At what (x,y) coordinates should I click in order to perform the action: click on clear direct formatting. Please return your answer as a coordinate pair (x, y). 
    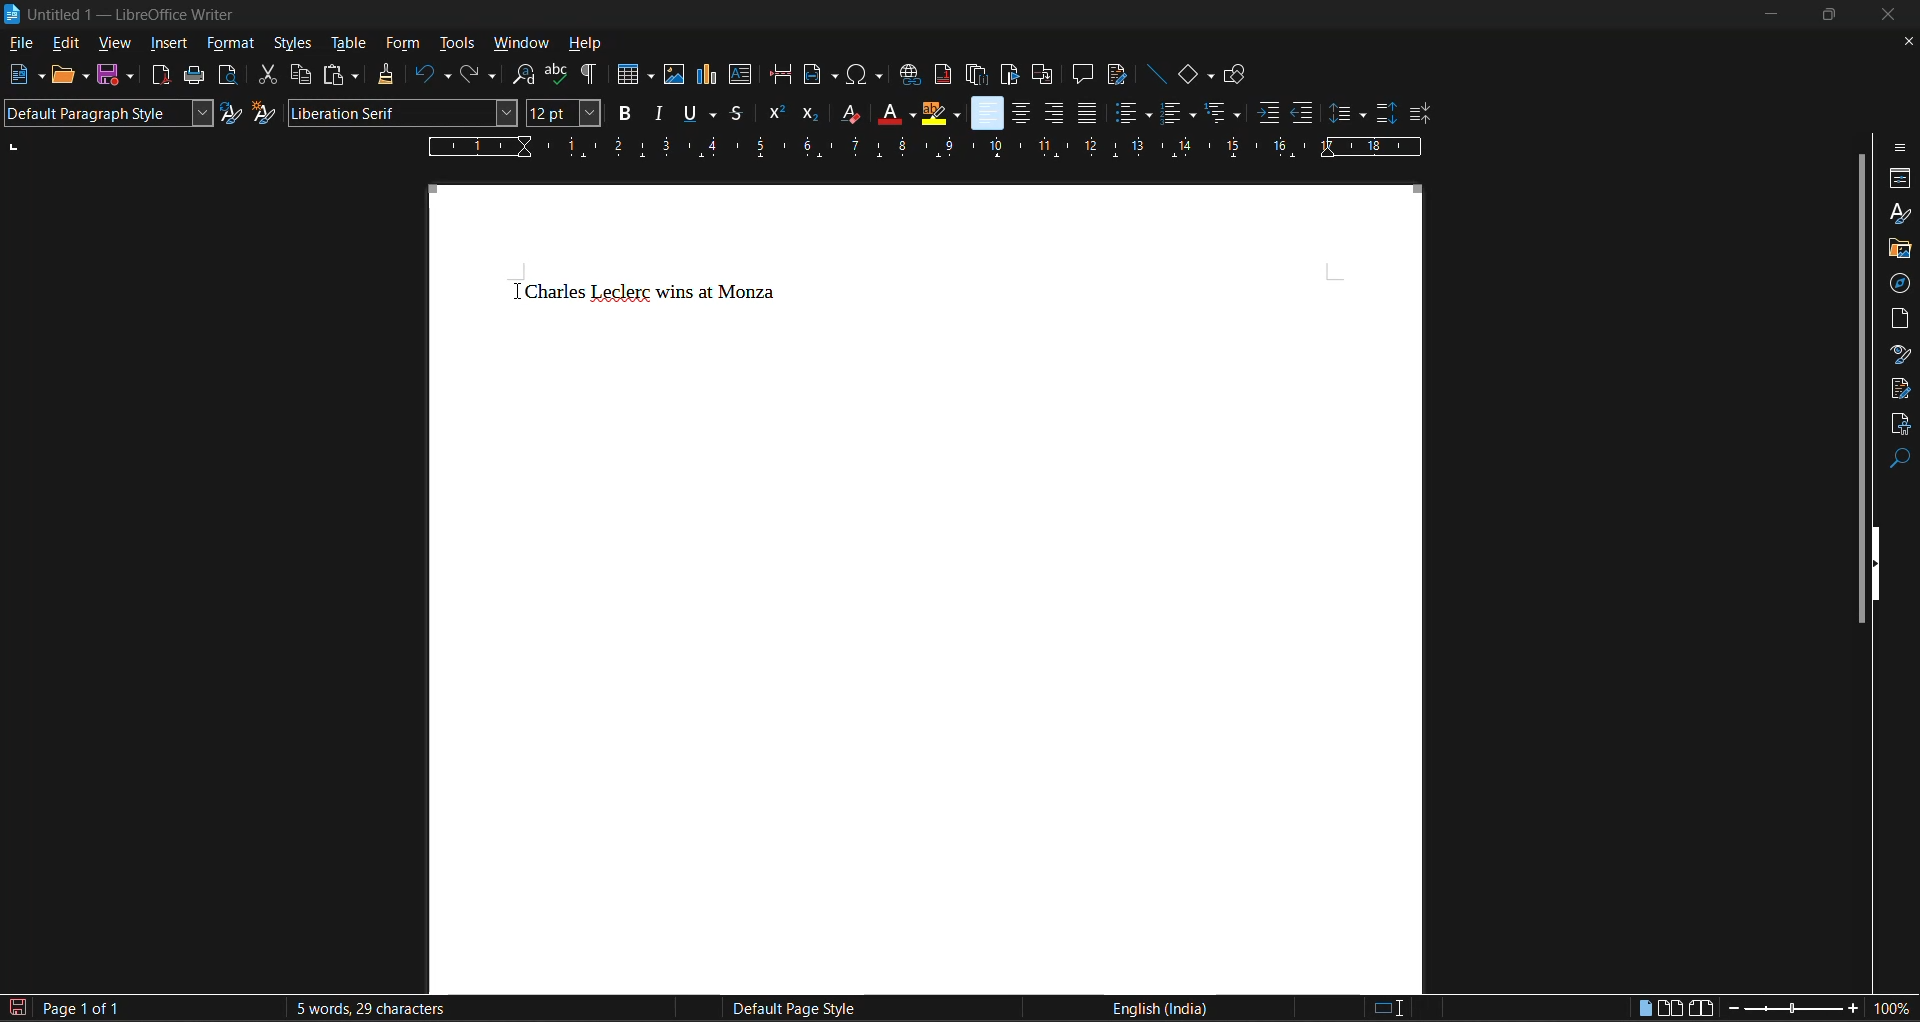
    Looking at the image, I should click on (846, 112).